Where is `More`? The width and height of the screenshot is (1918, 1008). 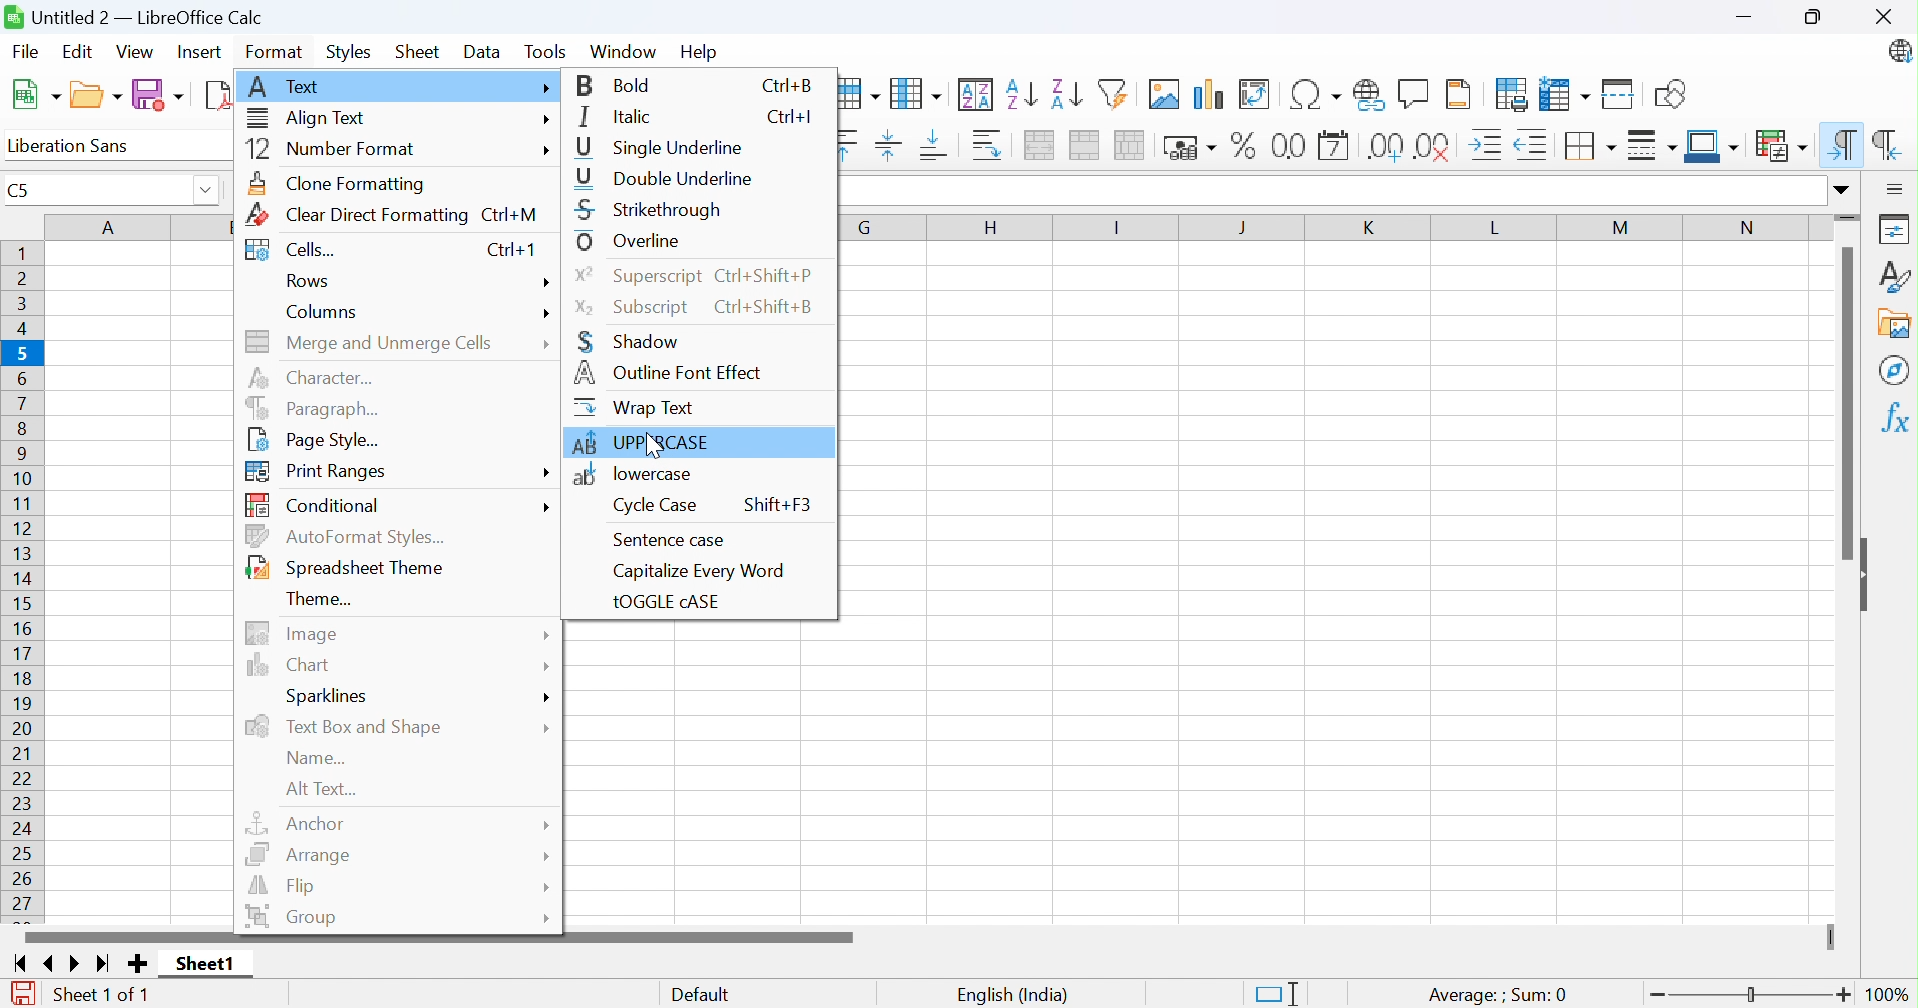 More is located at coordinates (540, 150).